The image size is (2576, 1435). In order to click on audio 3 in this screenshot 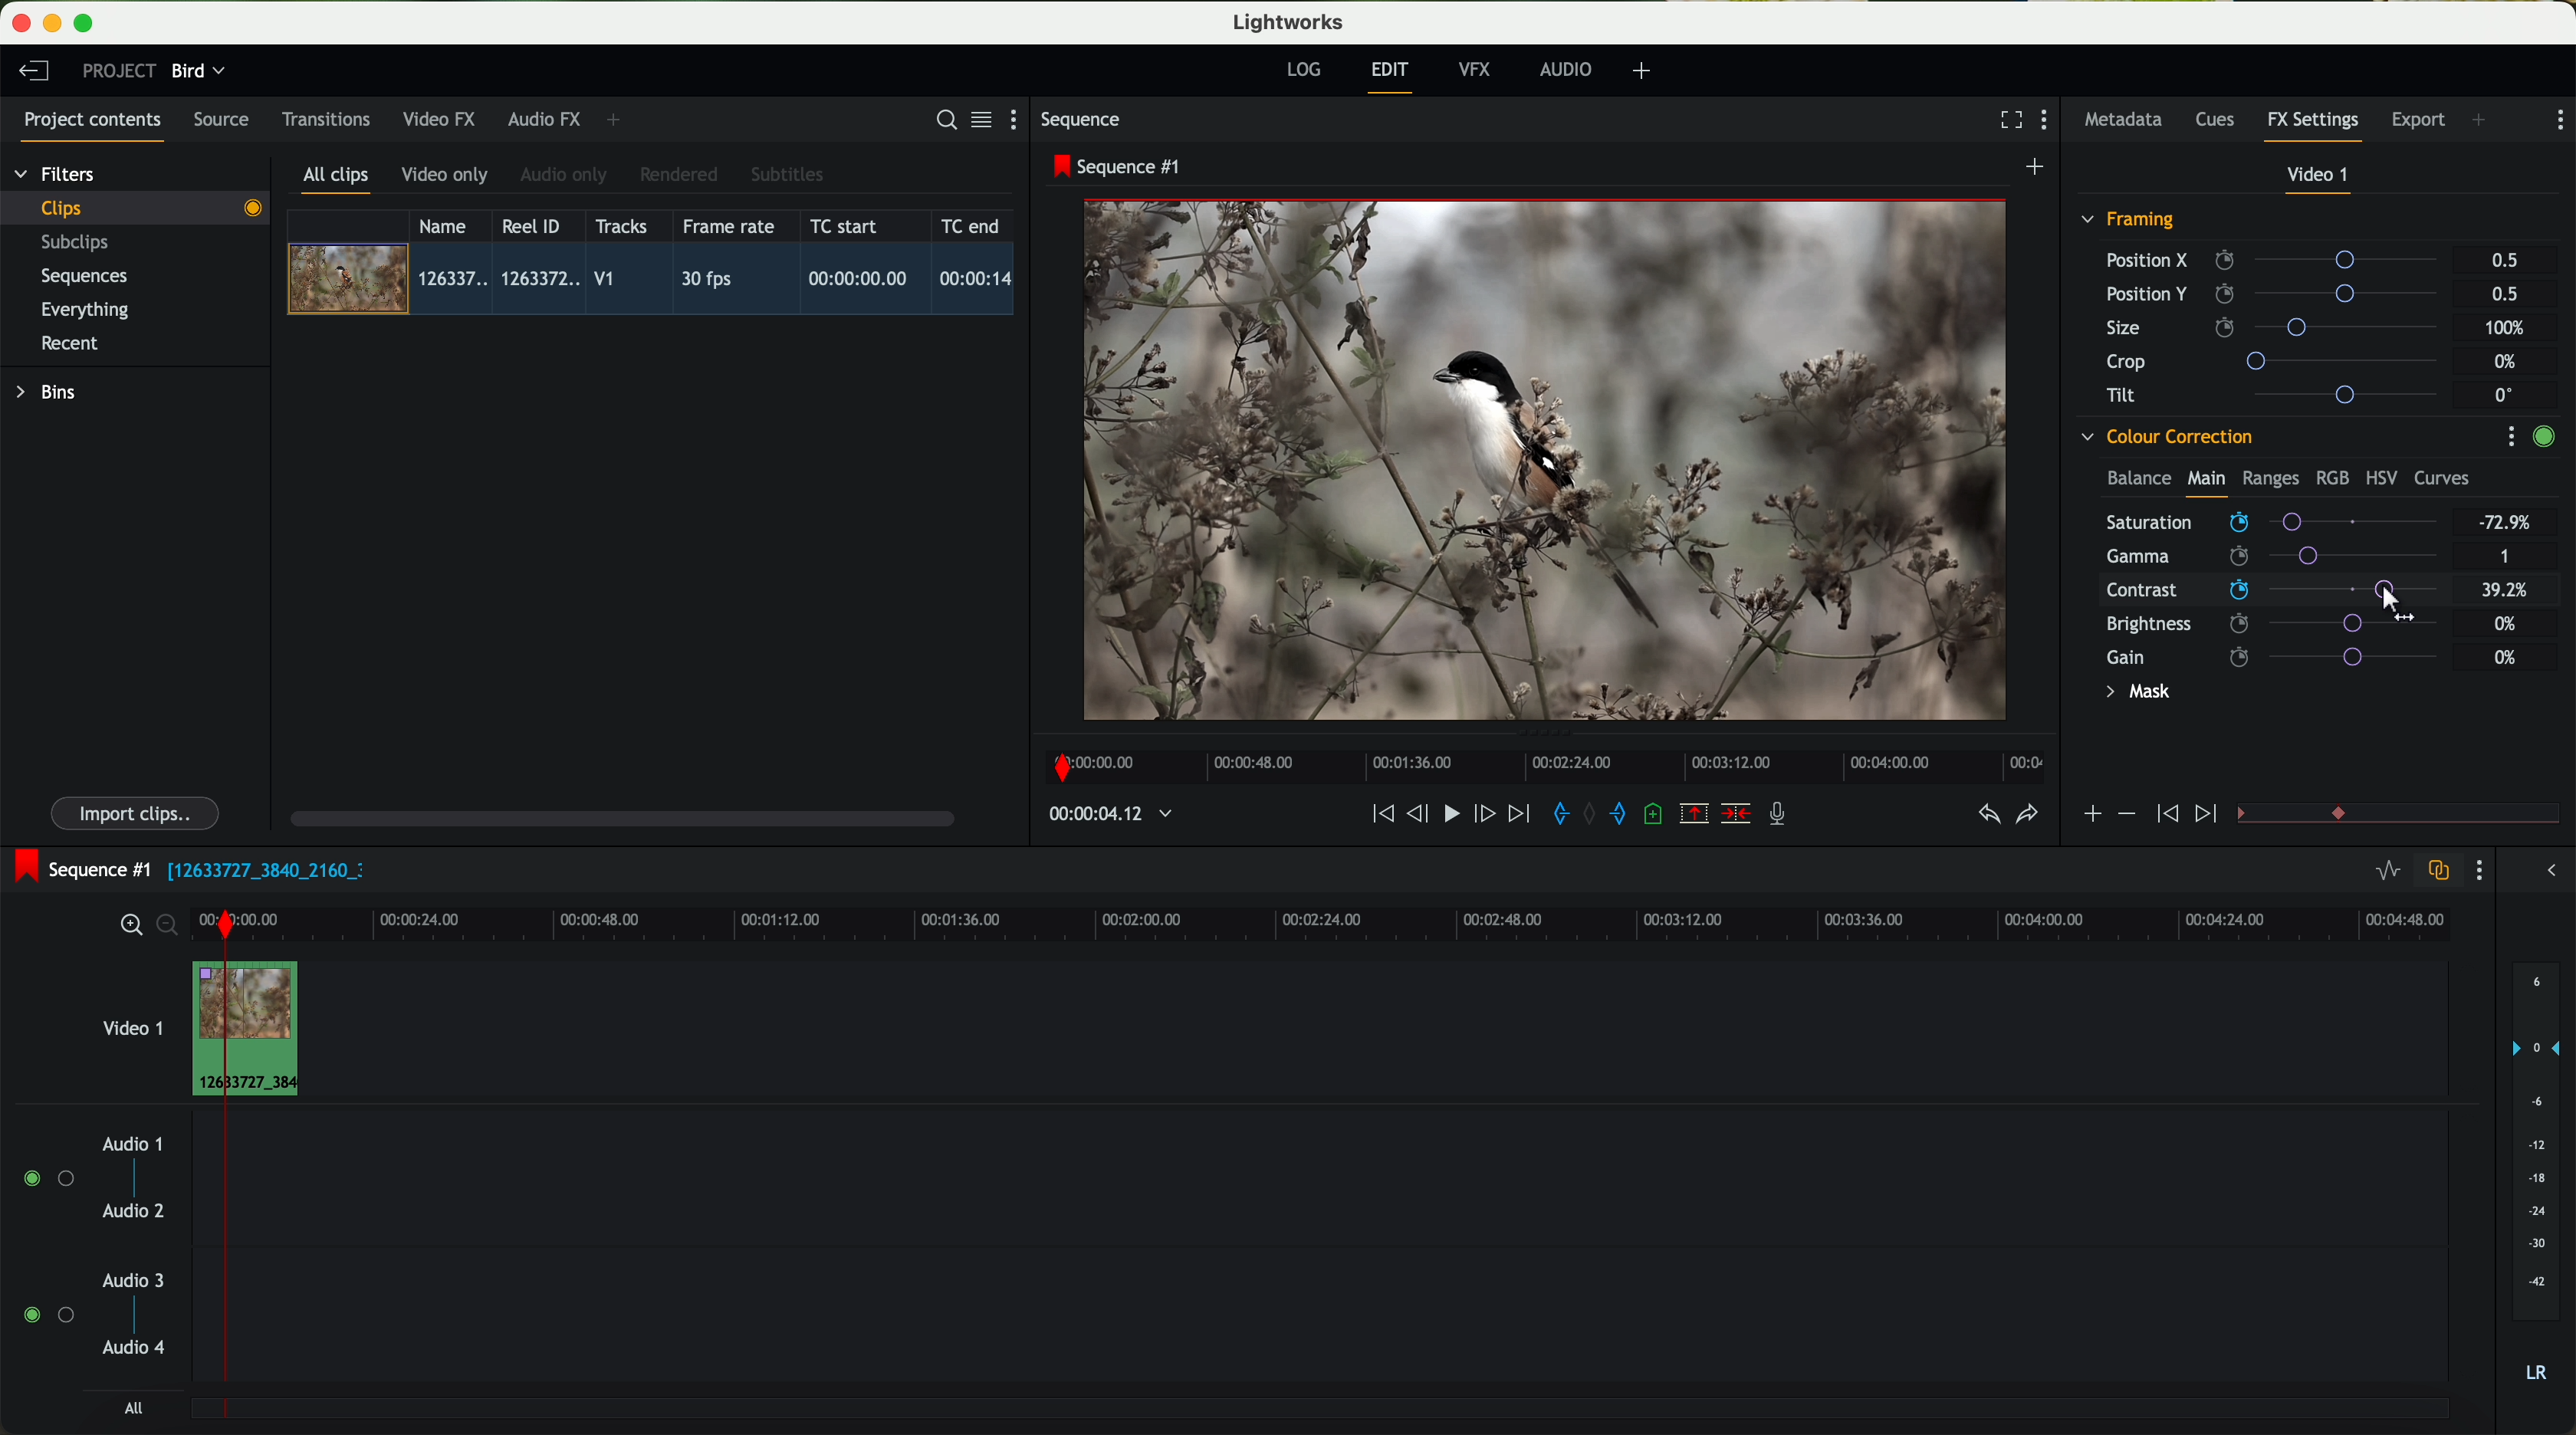, I will do `click(124, 1279)`.